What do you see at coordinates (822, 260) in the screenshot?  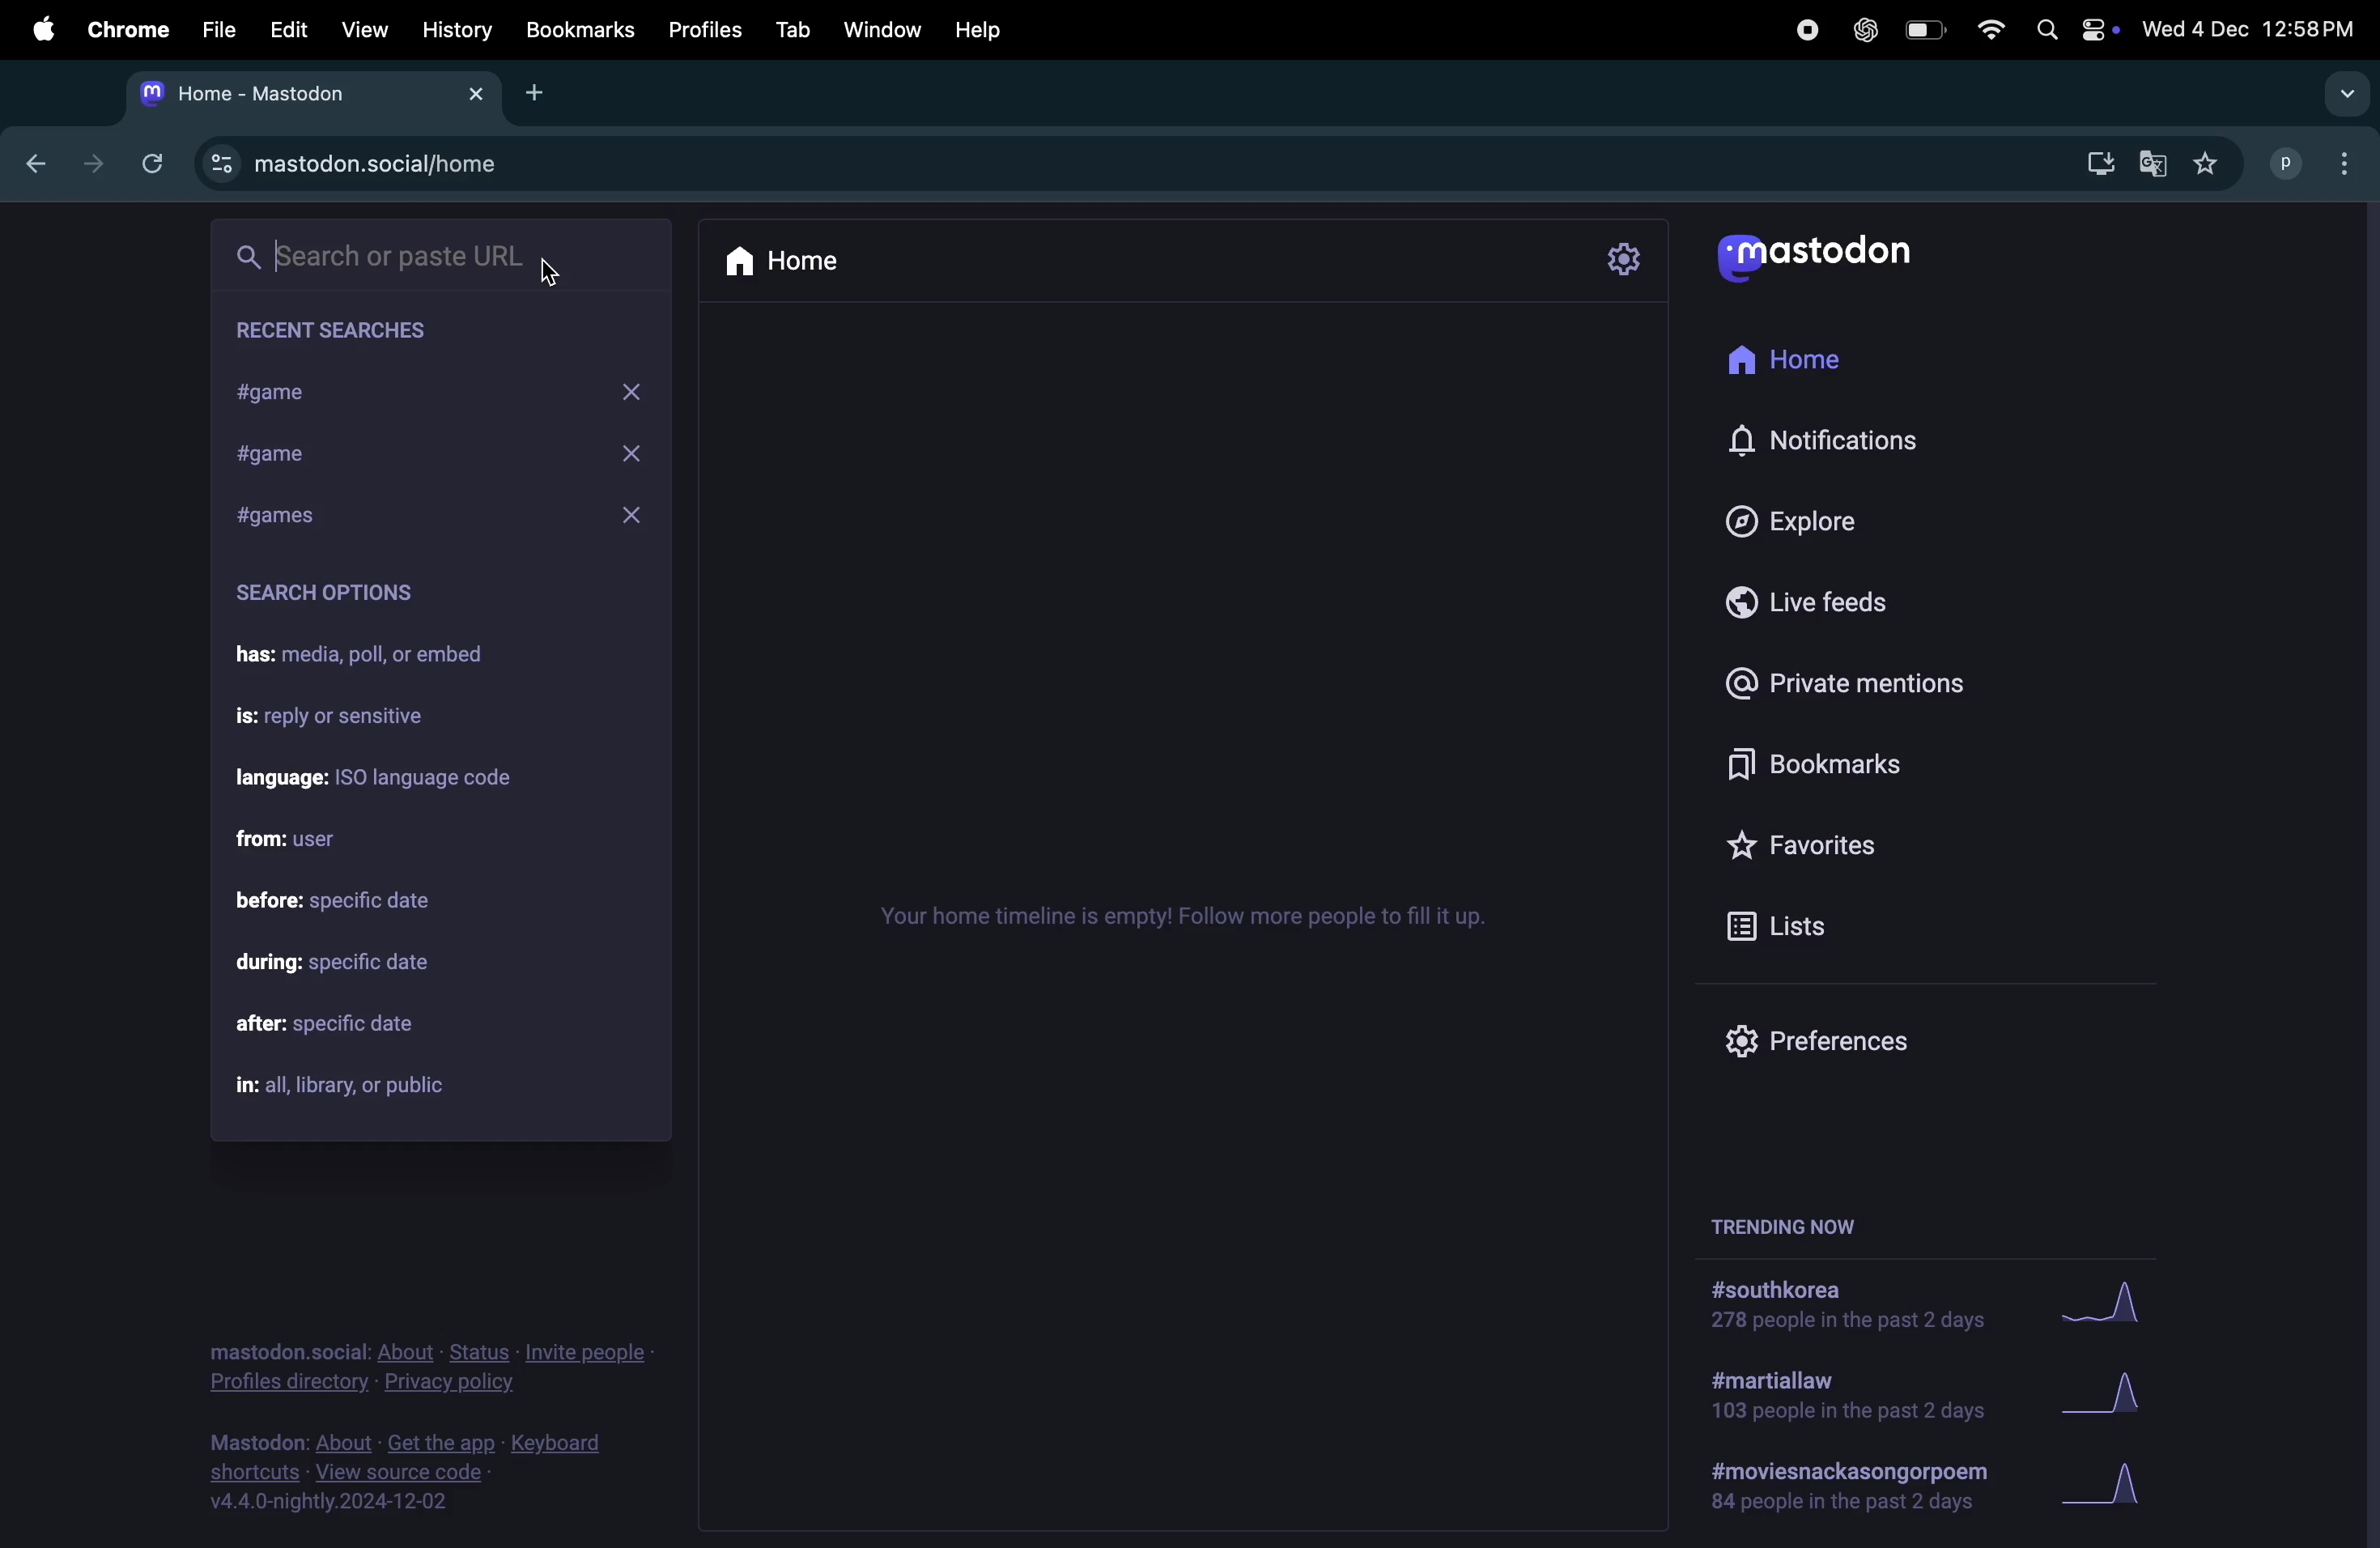 I see `Home` at bounding box center [822, 260].